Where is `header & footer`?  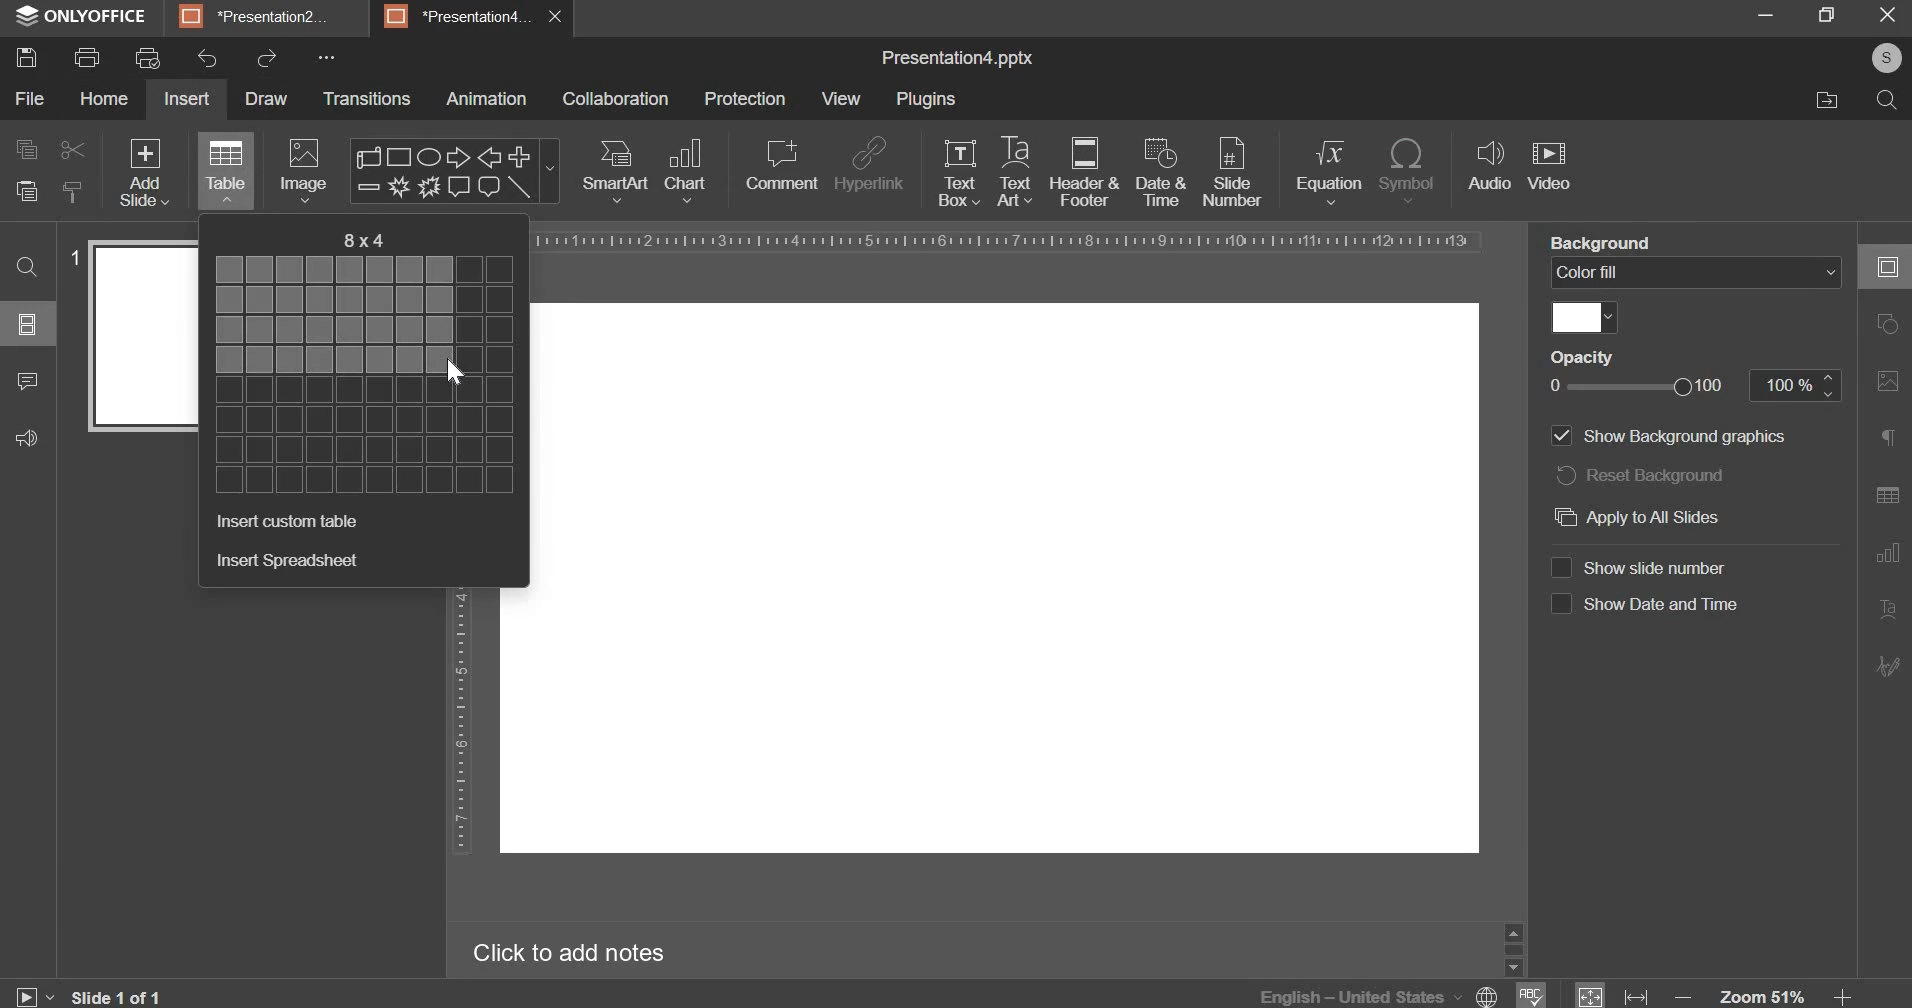 header & footer is located at coordinates (1084, 172).